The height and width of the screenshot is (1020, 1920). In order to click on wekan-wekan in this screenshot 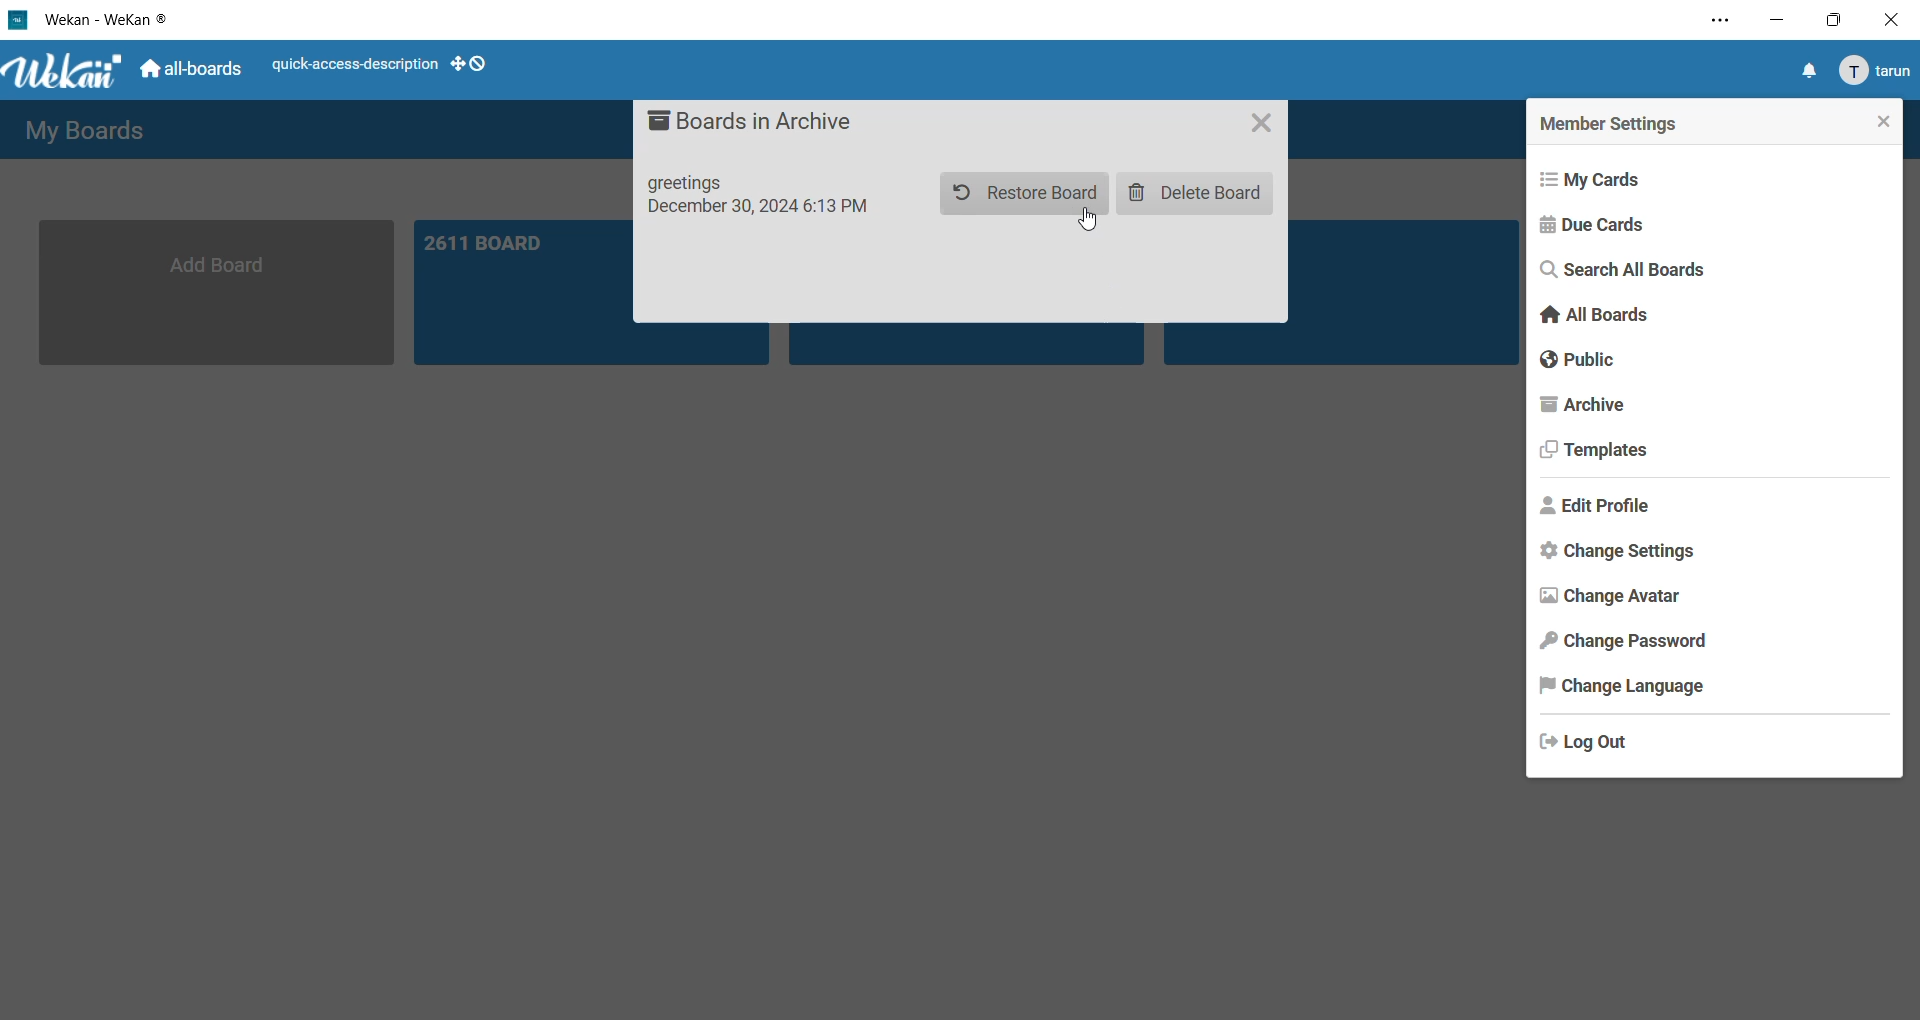, I will do `click(113, 17)`.